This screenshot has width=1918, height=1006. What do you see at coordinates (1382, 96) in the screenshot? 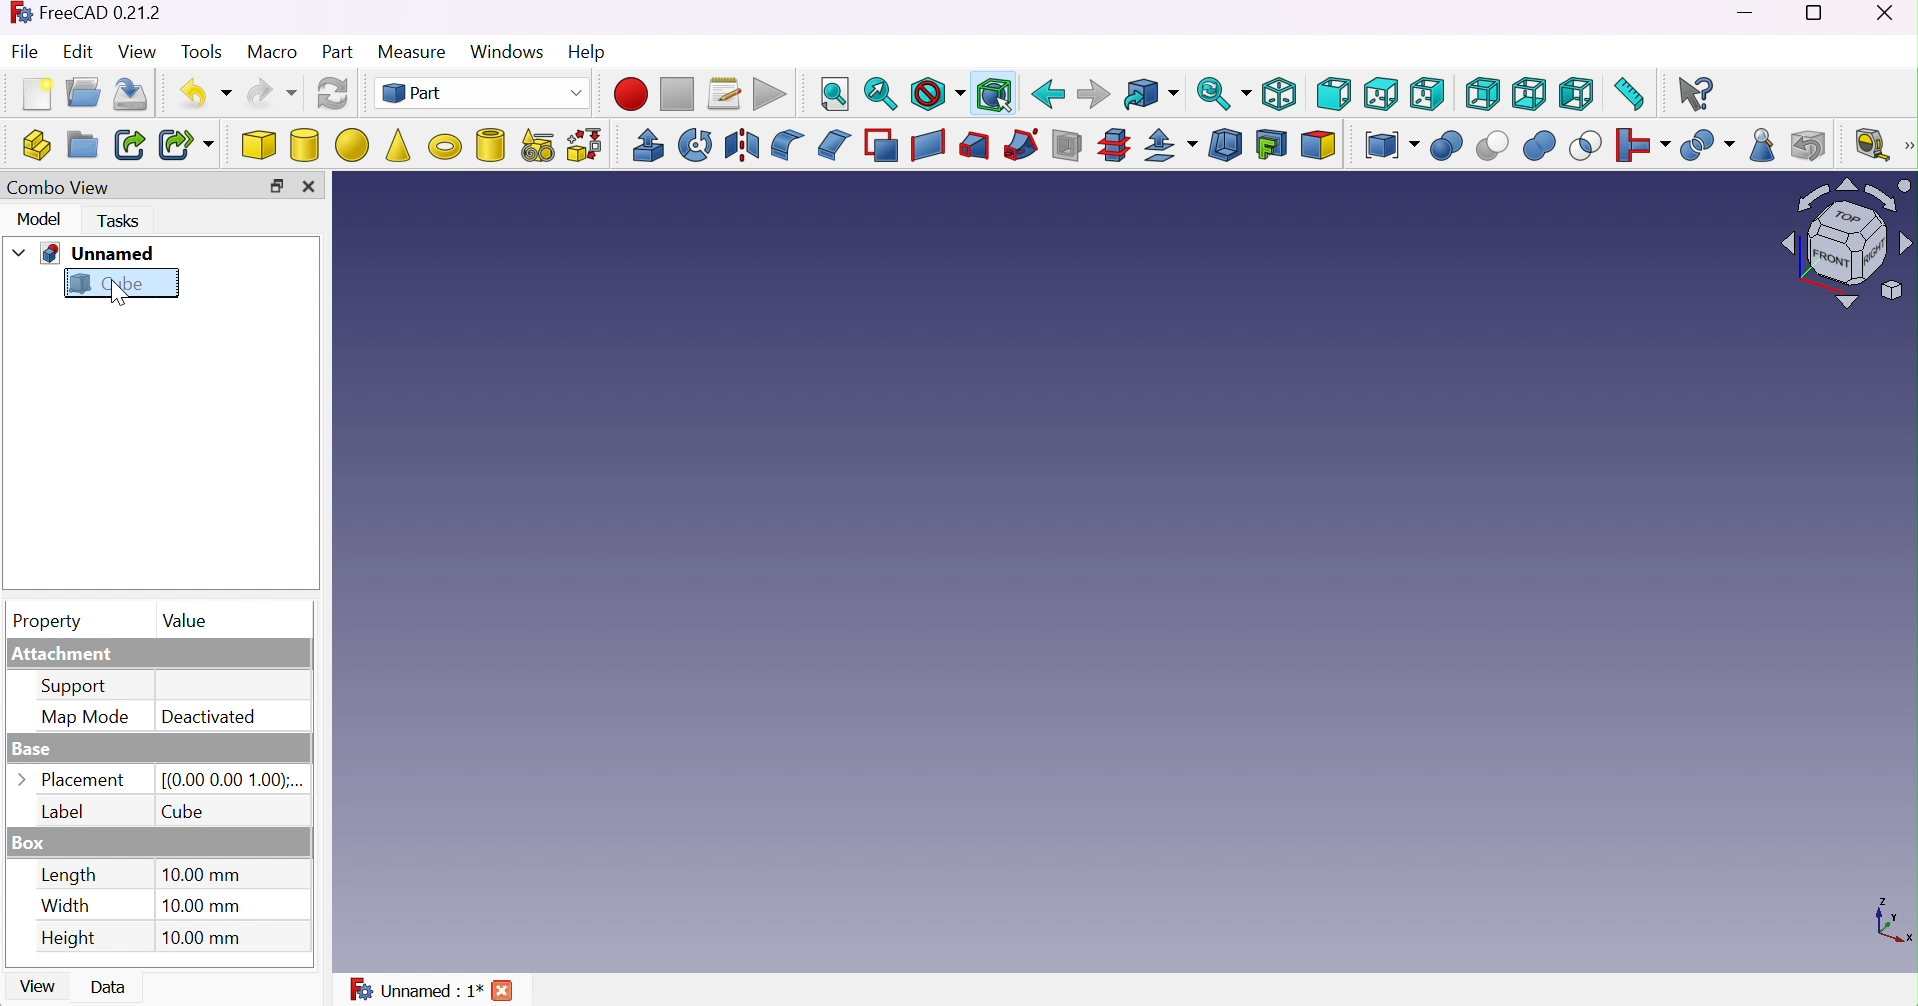
I see `Top` at bounding box center [1382, 96].